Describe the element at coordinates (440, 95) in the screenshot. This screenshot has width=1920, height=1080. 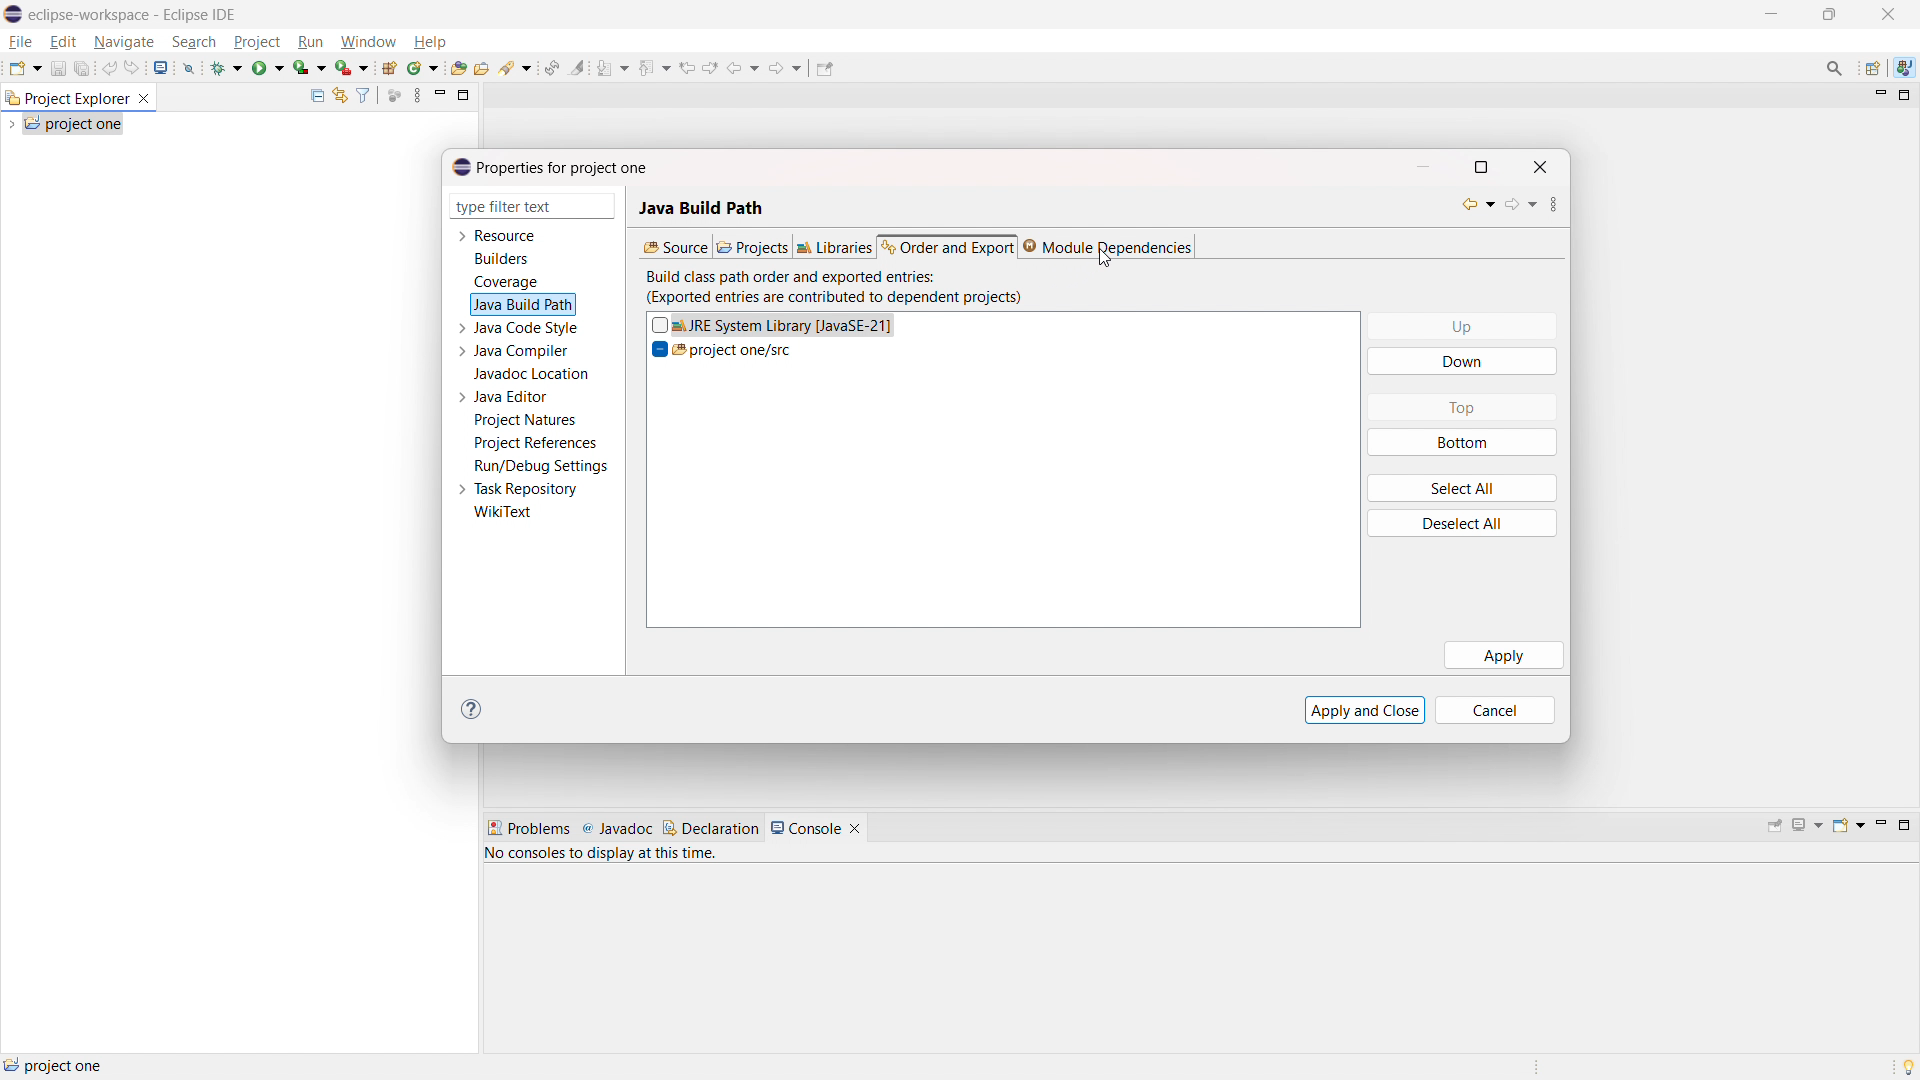
I see `minimize` at that location.